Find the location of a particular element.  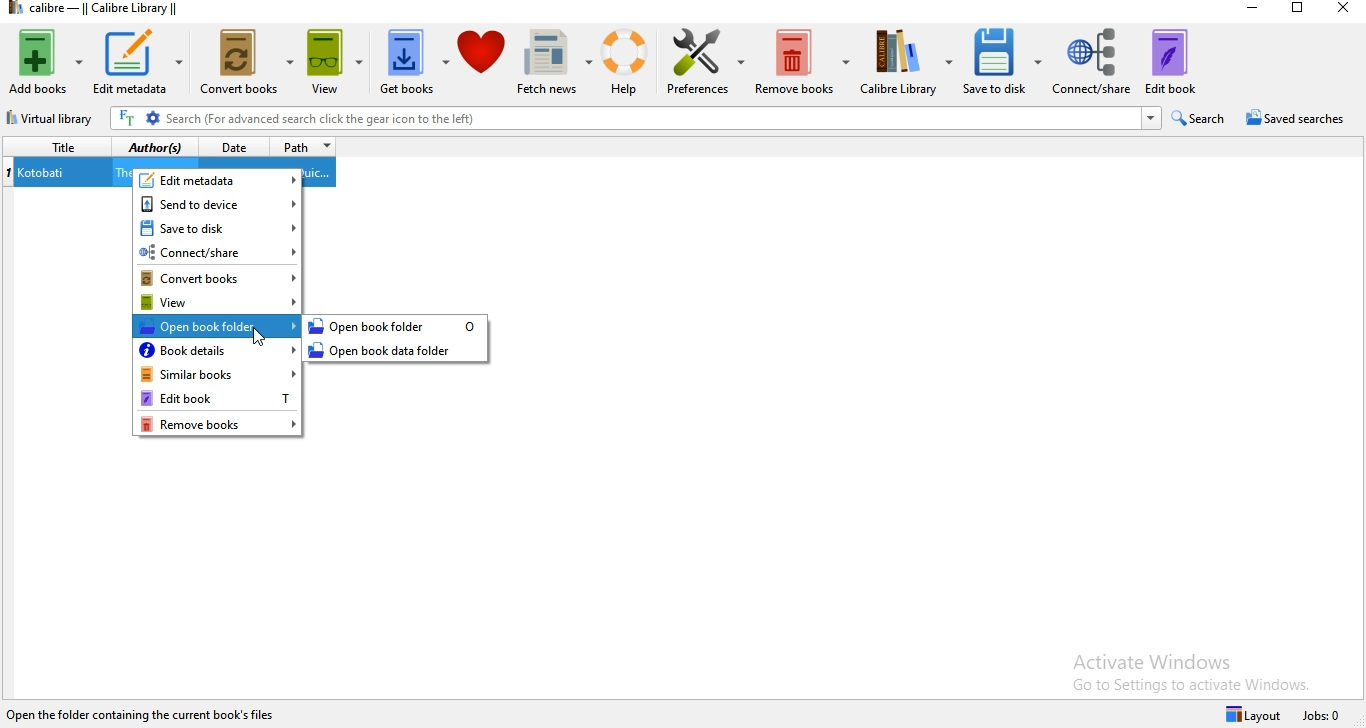

connect/share is located at coordinates (1090, 61).